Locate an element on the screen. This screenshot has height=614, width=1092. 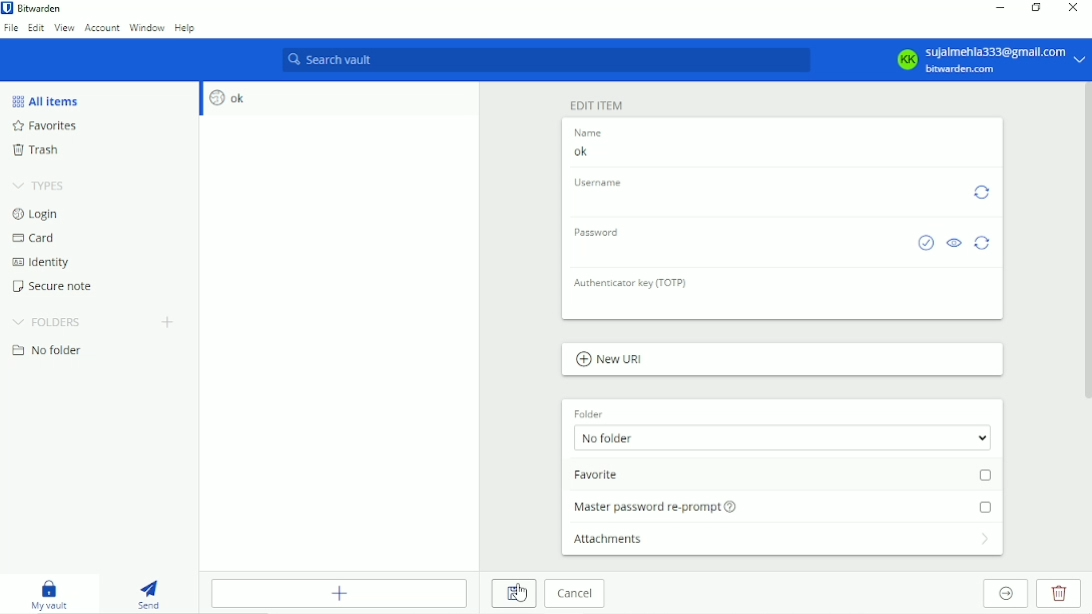
Create folder is located at coordinates (169, 322).